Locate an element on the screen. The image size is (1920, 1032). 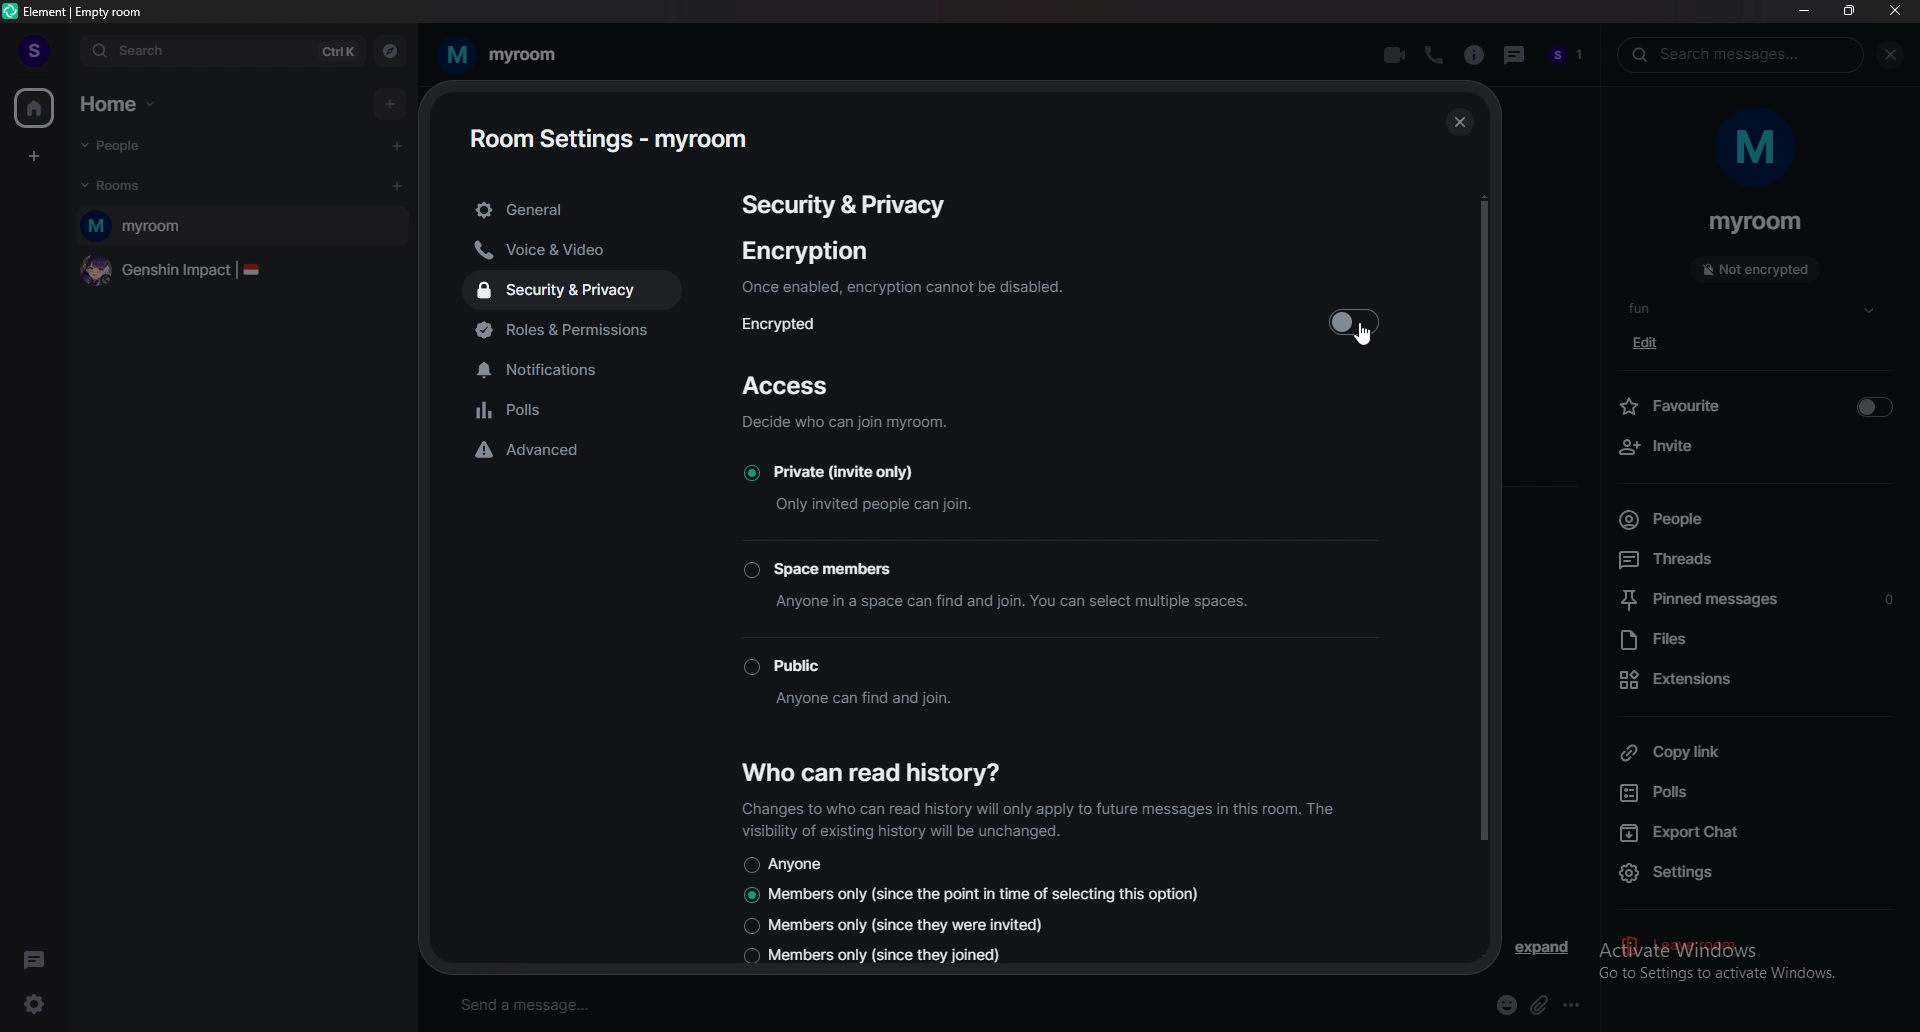
Private (invite only) Only invited people can join. is located at coordinates (857, 485).